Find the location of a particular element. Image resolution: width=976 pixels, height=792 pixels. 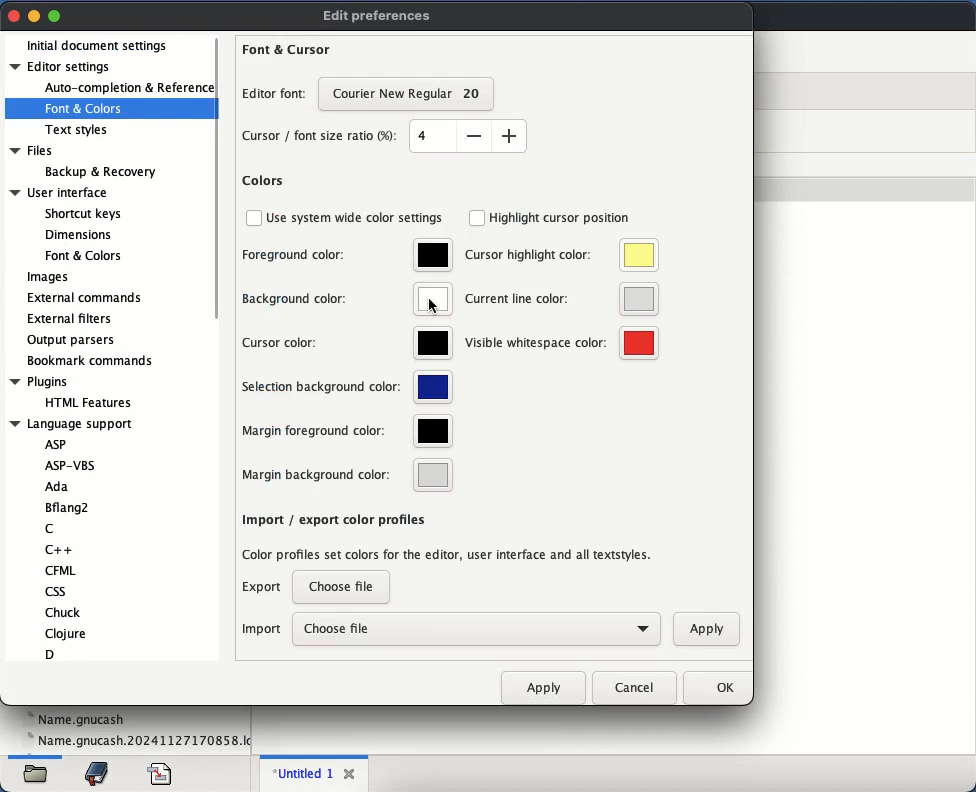

external commands is located at coordinates (83, 297).